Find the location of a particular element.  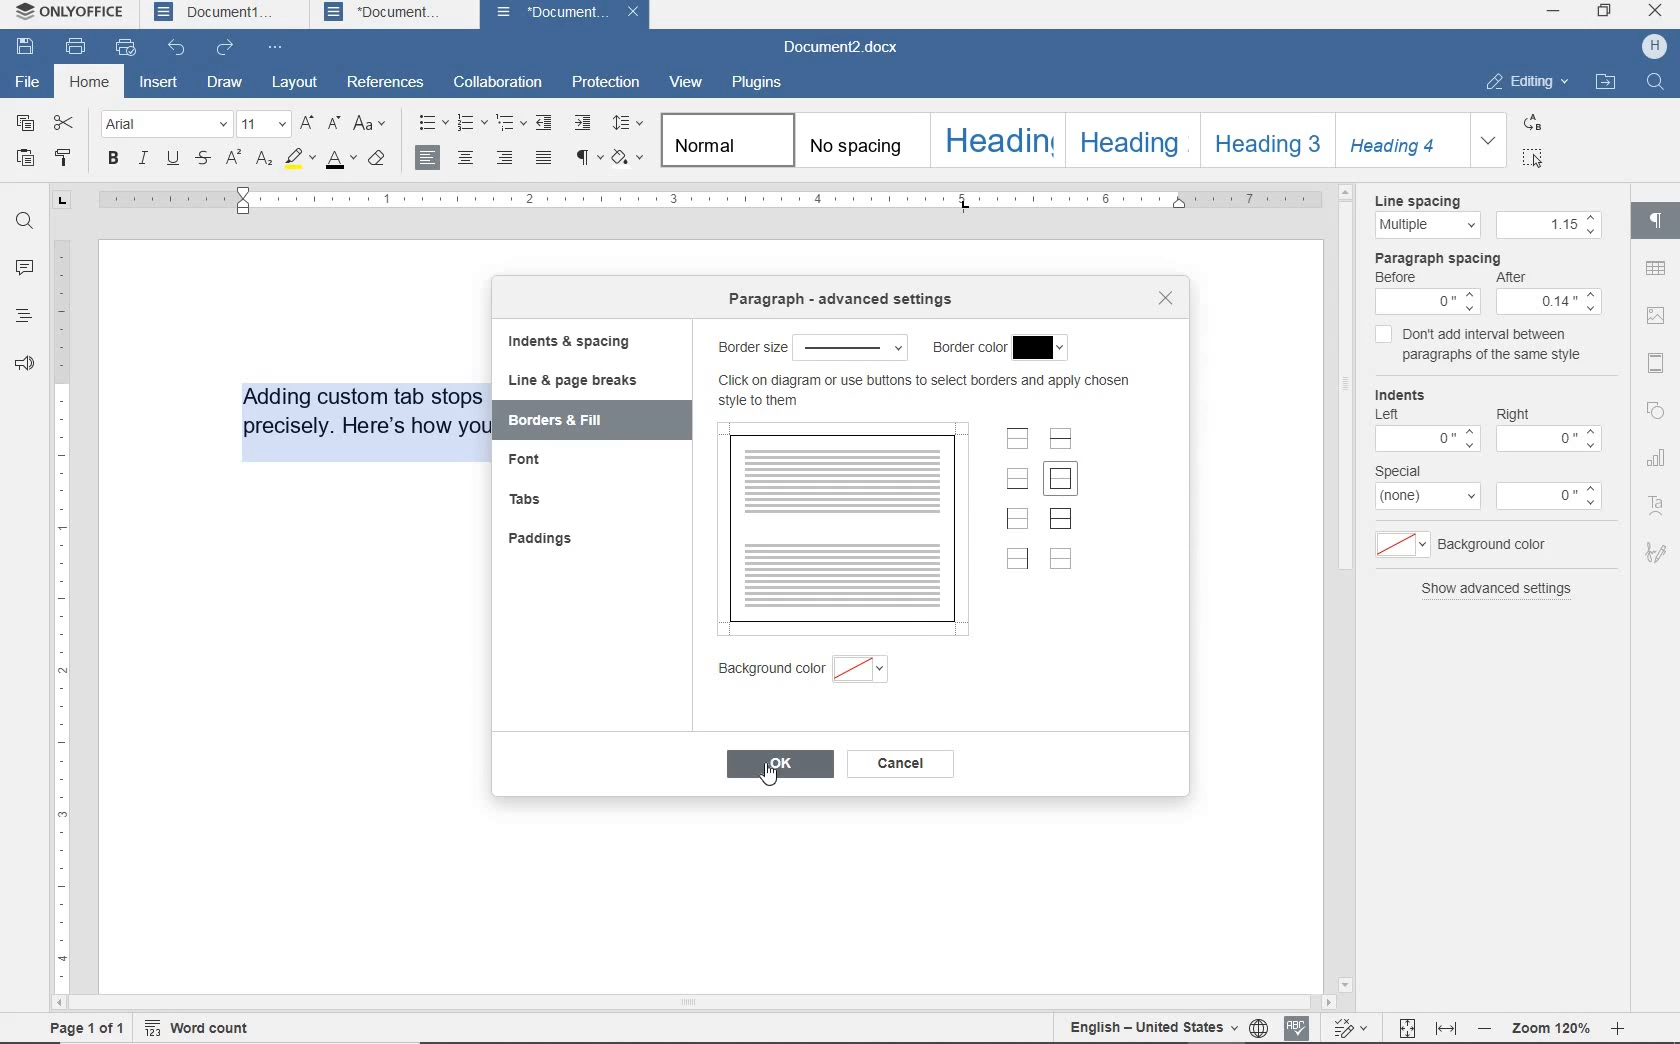

scroll is located at coordinates (709, 1002).